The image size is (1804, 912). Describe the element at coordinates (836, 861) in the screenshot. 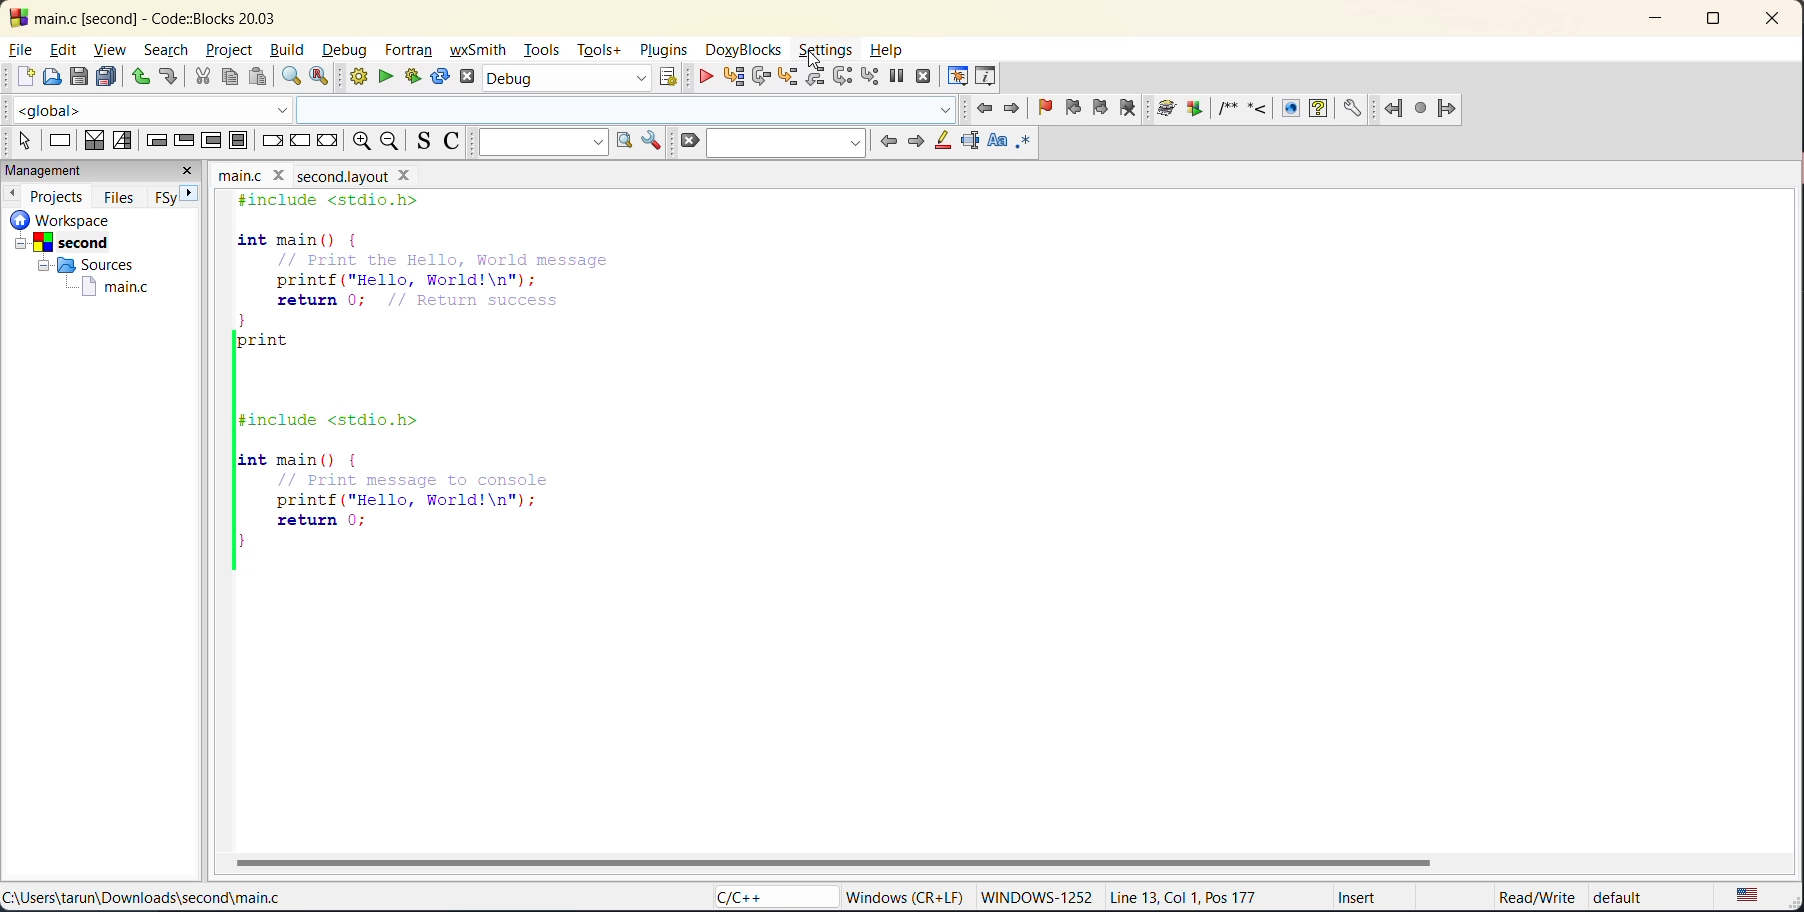

I see `horizontal scroll bar` at that location.